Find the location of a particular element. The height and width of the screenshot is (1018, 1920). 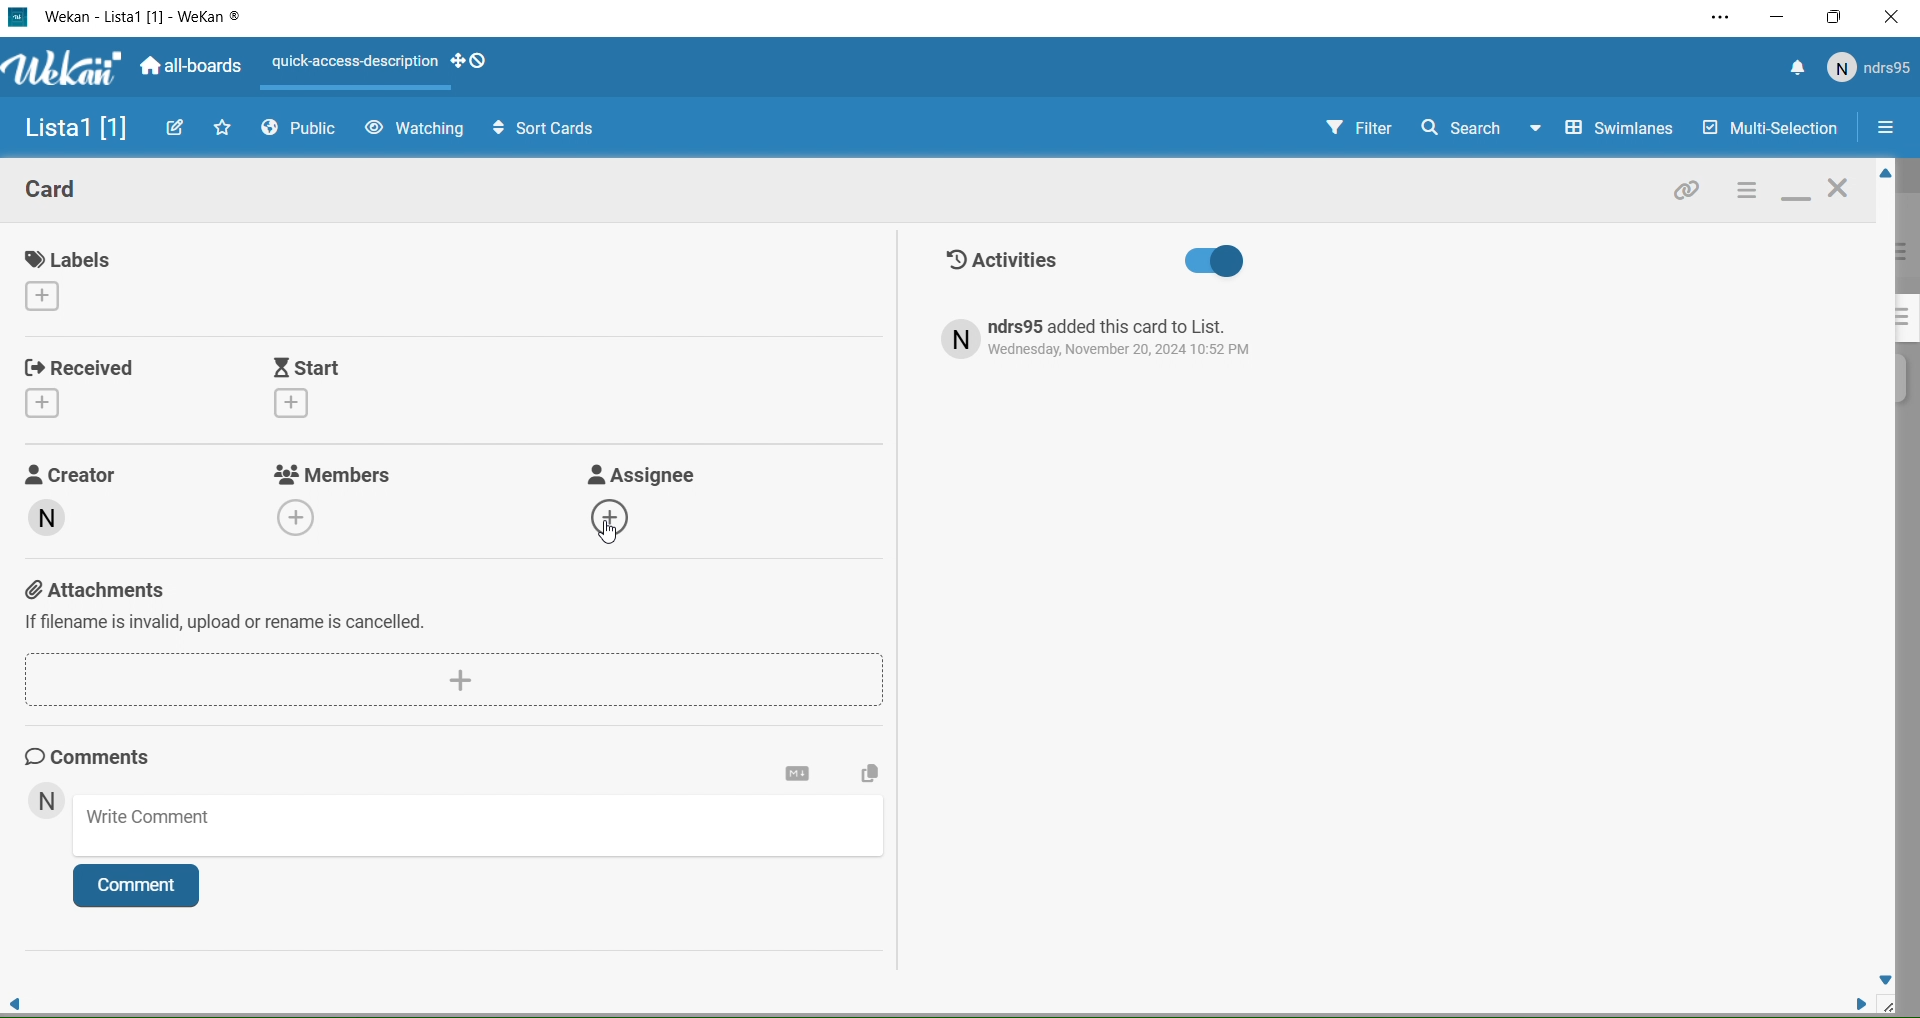

Name is located at coordinates (70, 130).